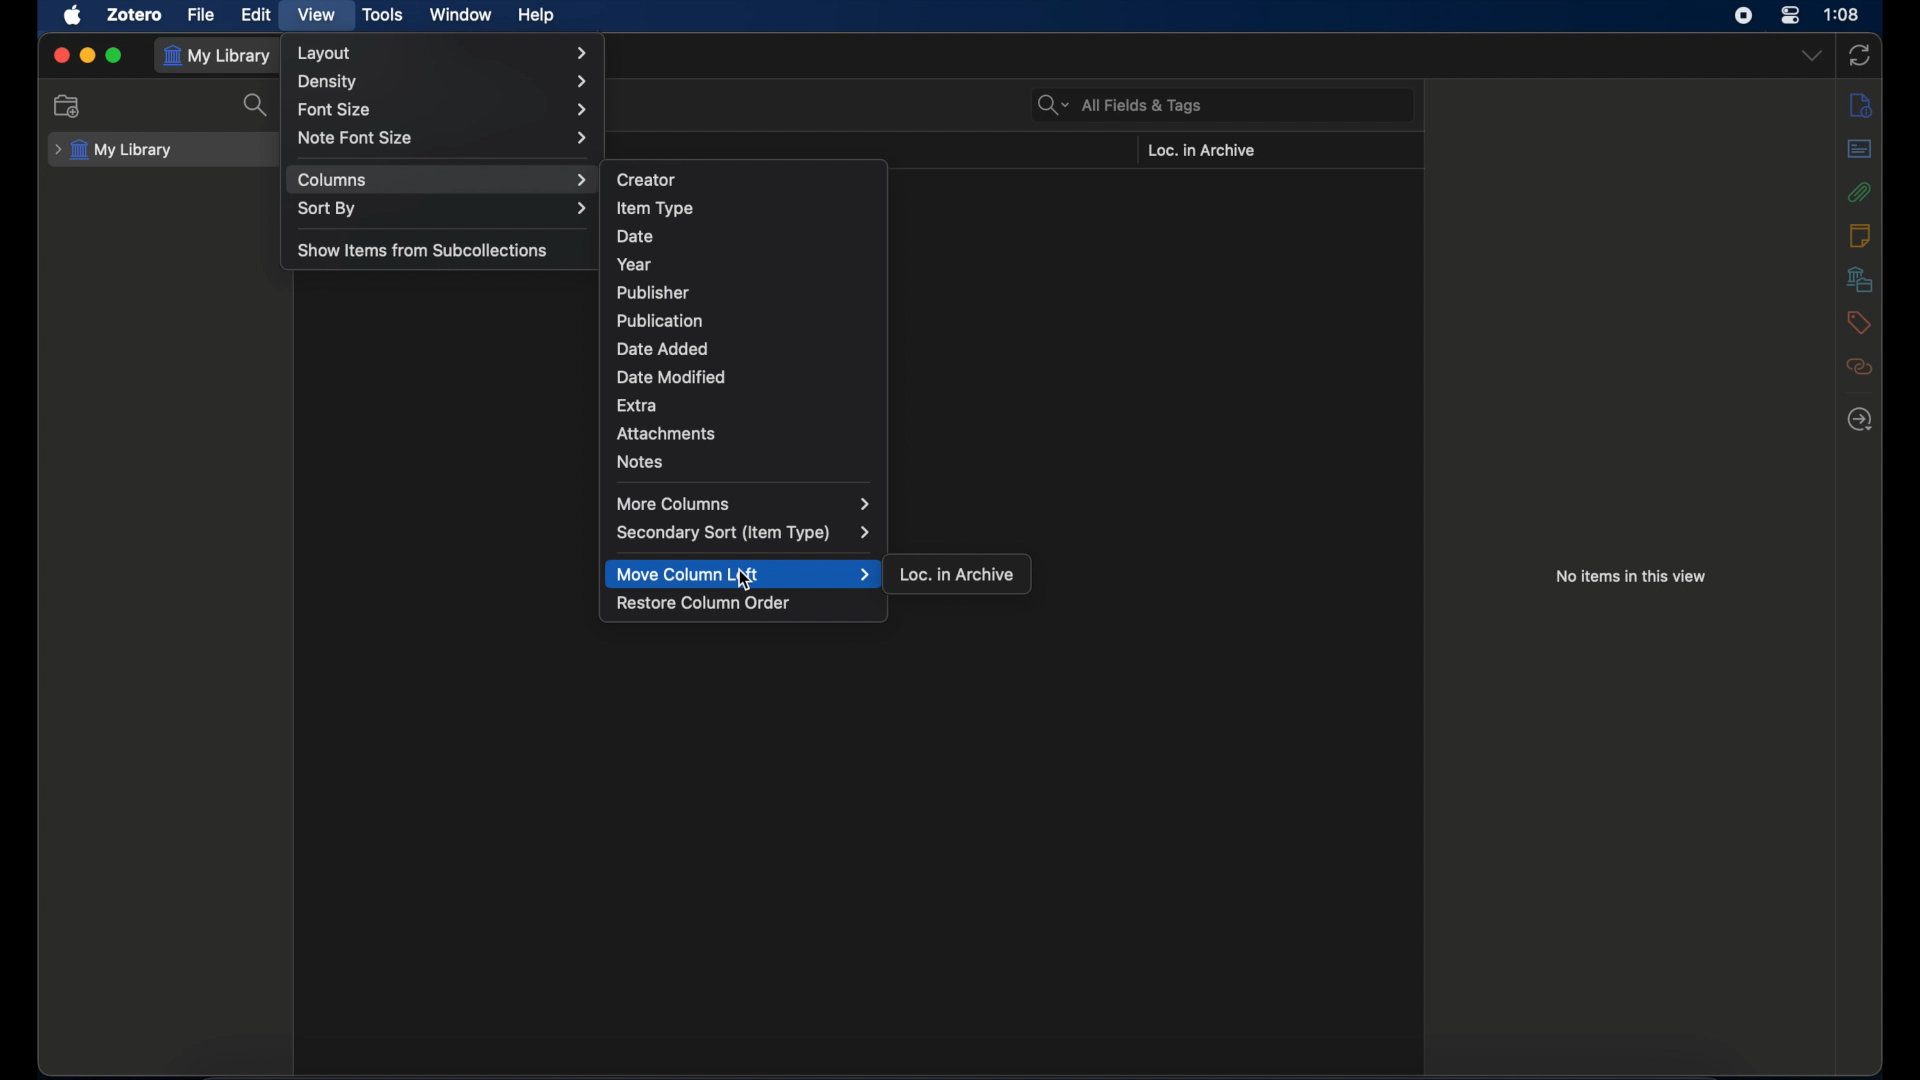  Describe the element at coordinates (746, 582) in the screenshot. I see `cursor` at that location.